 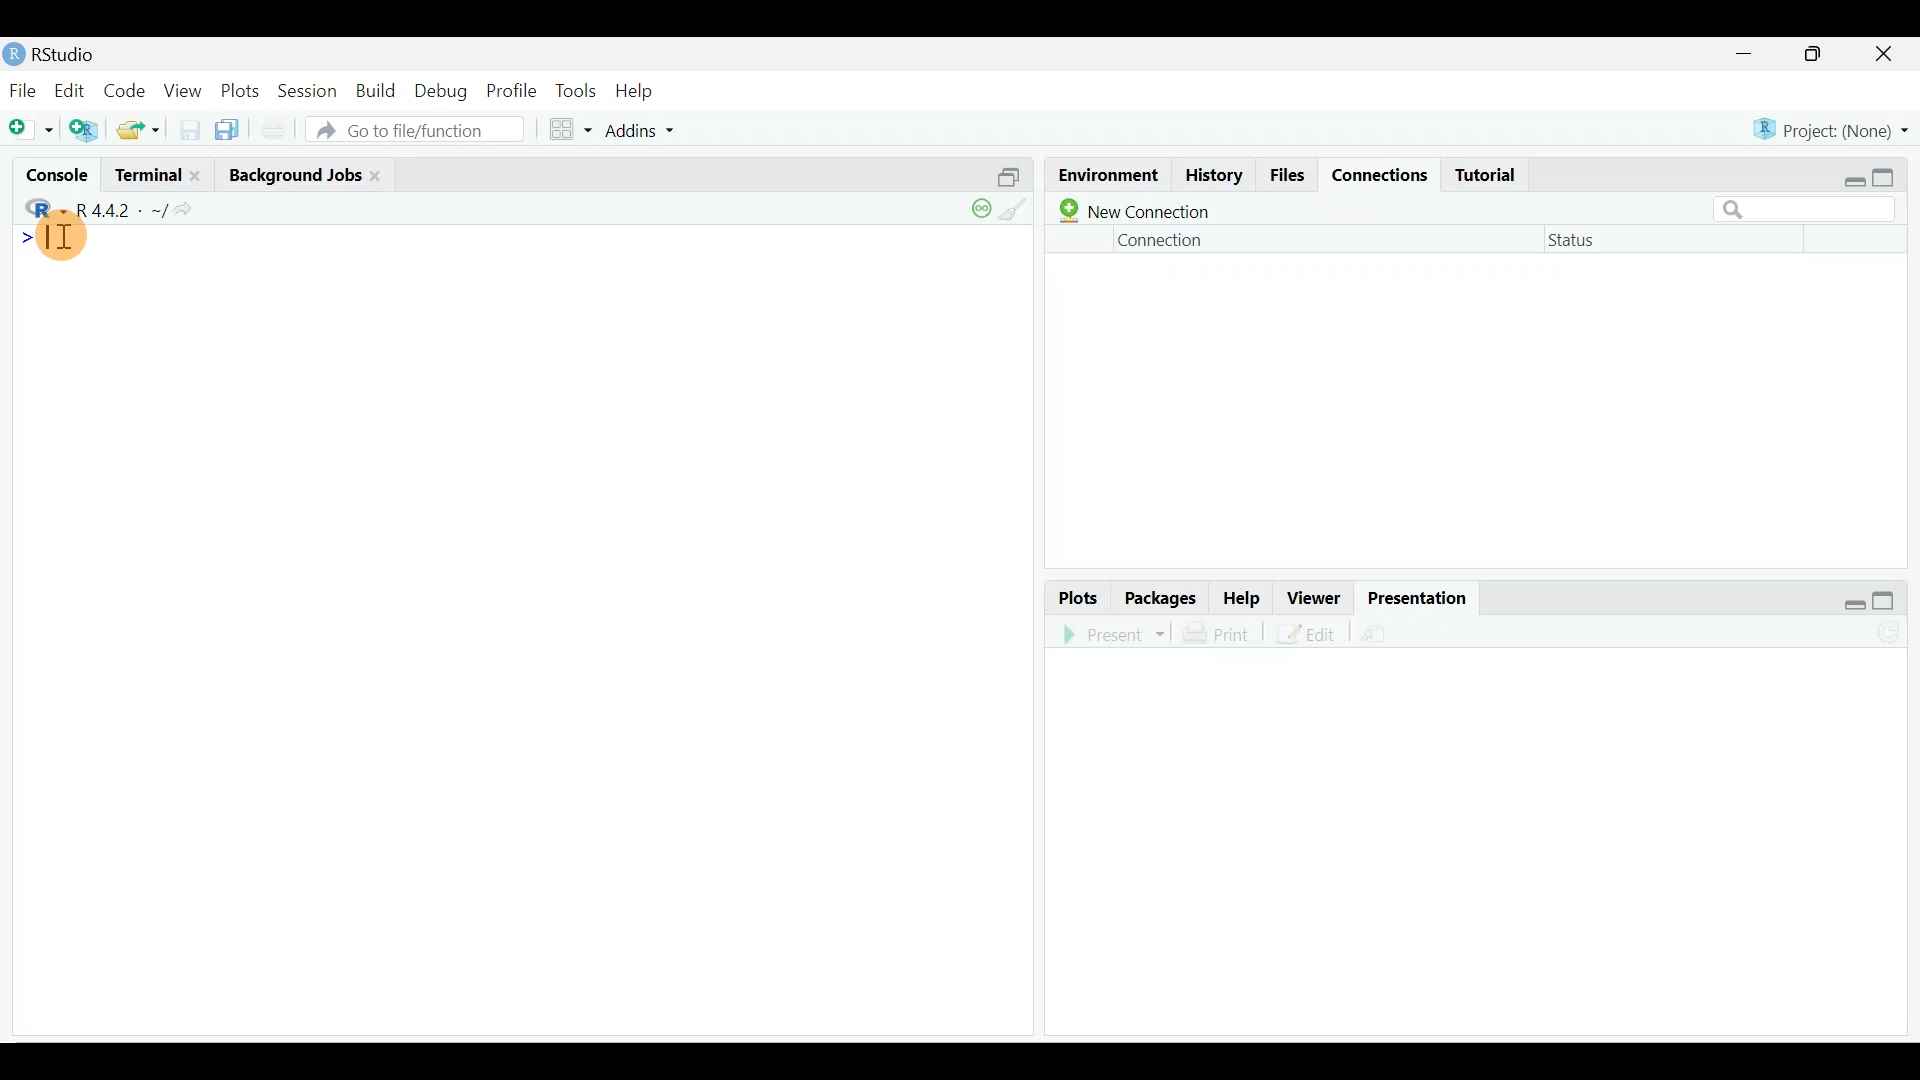 What do you see at coordinates (193, 129) in the screenshot?
I see `Save current document` at bounding box center [193, 129].